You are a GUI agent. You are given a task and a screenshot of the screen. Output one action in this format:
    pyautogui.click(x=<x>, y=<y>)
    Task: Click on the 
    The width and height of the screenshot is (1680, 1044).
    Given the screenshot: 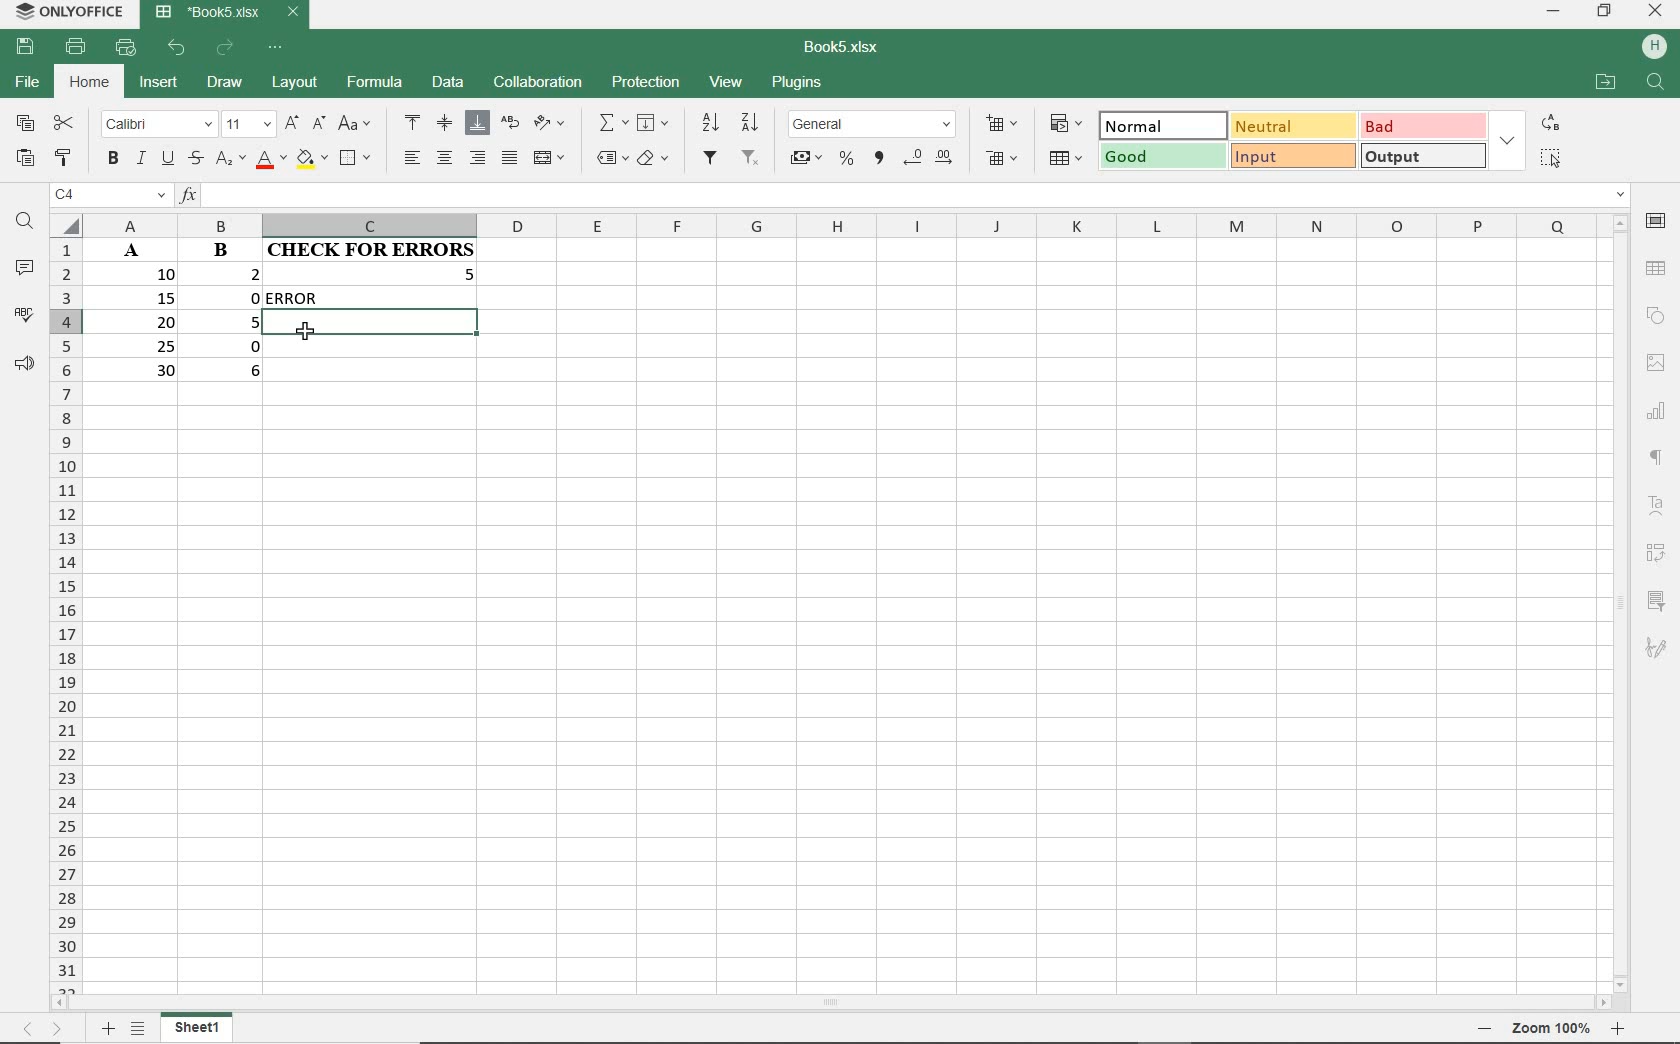 What is the action you would take?
    pyautogui.click(x=1658, y=362)
    